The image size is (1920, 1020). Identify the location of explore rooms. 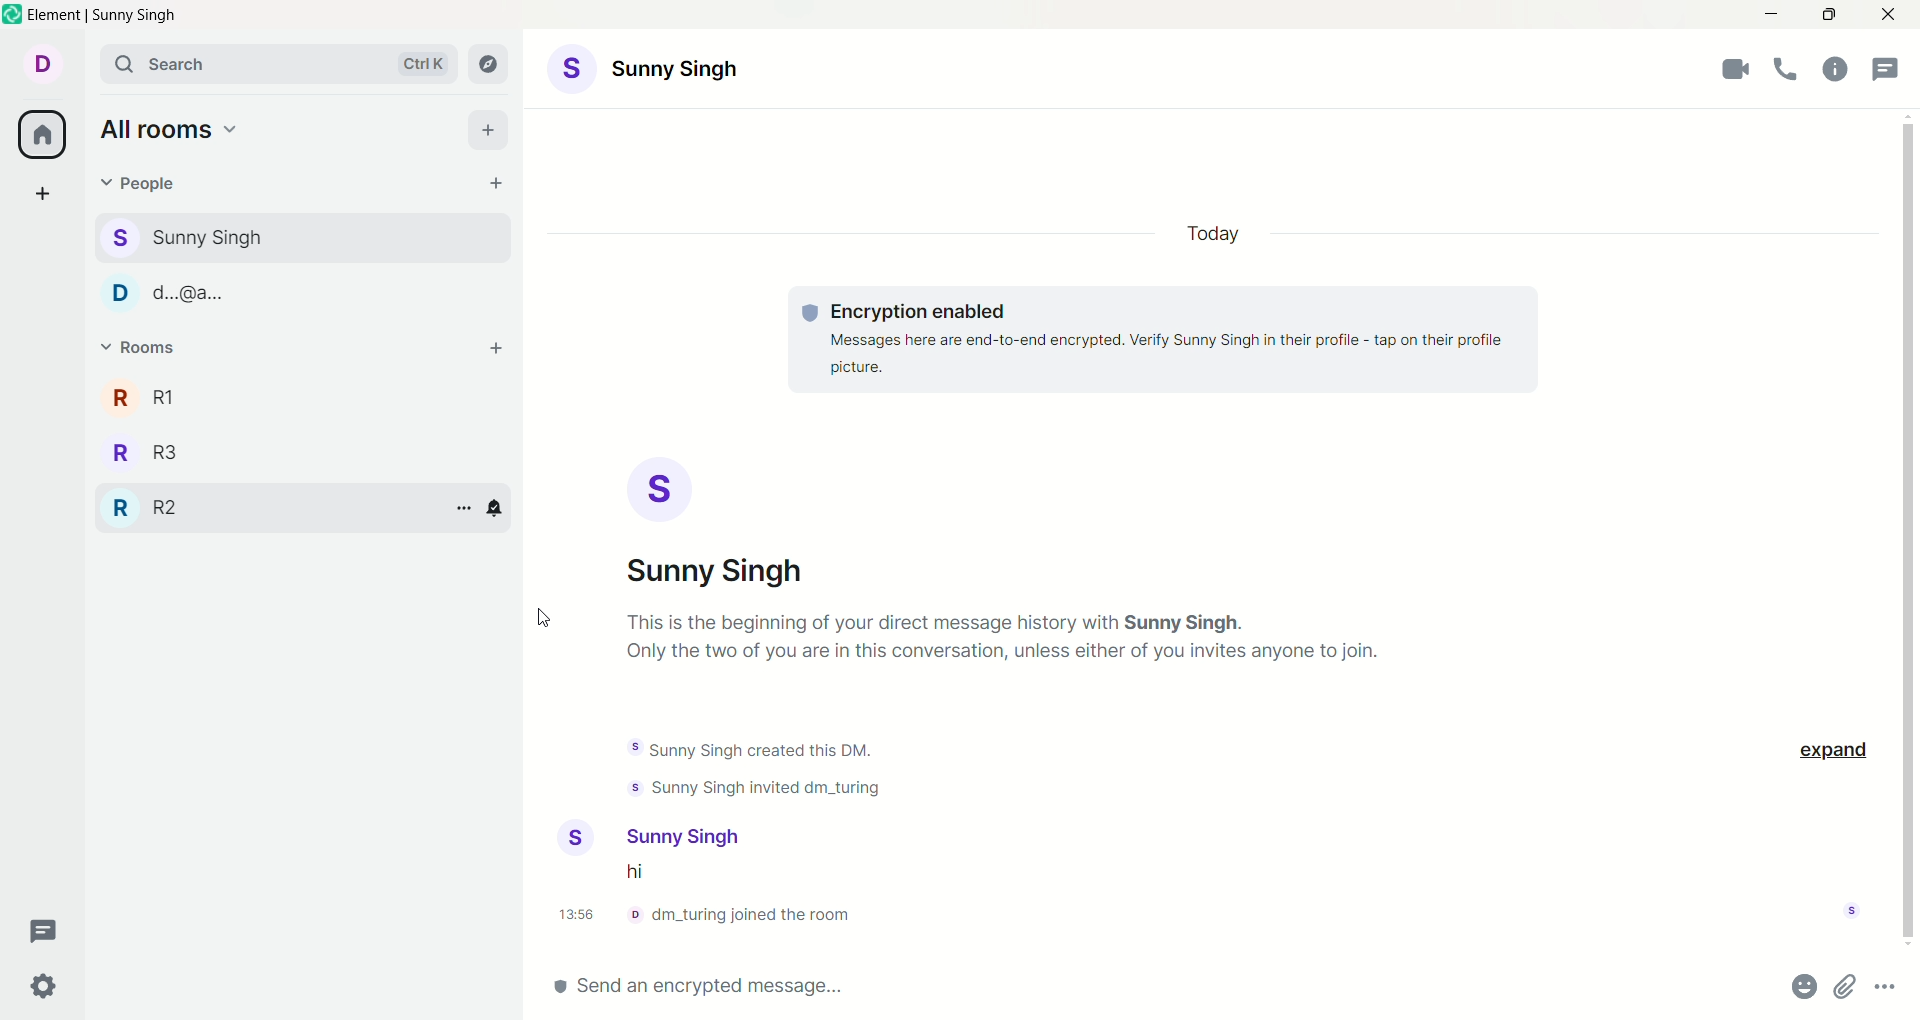
(493, 63).